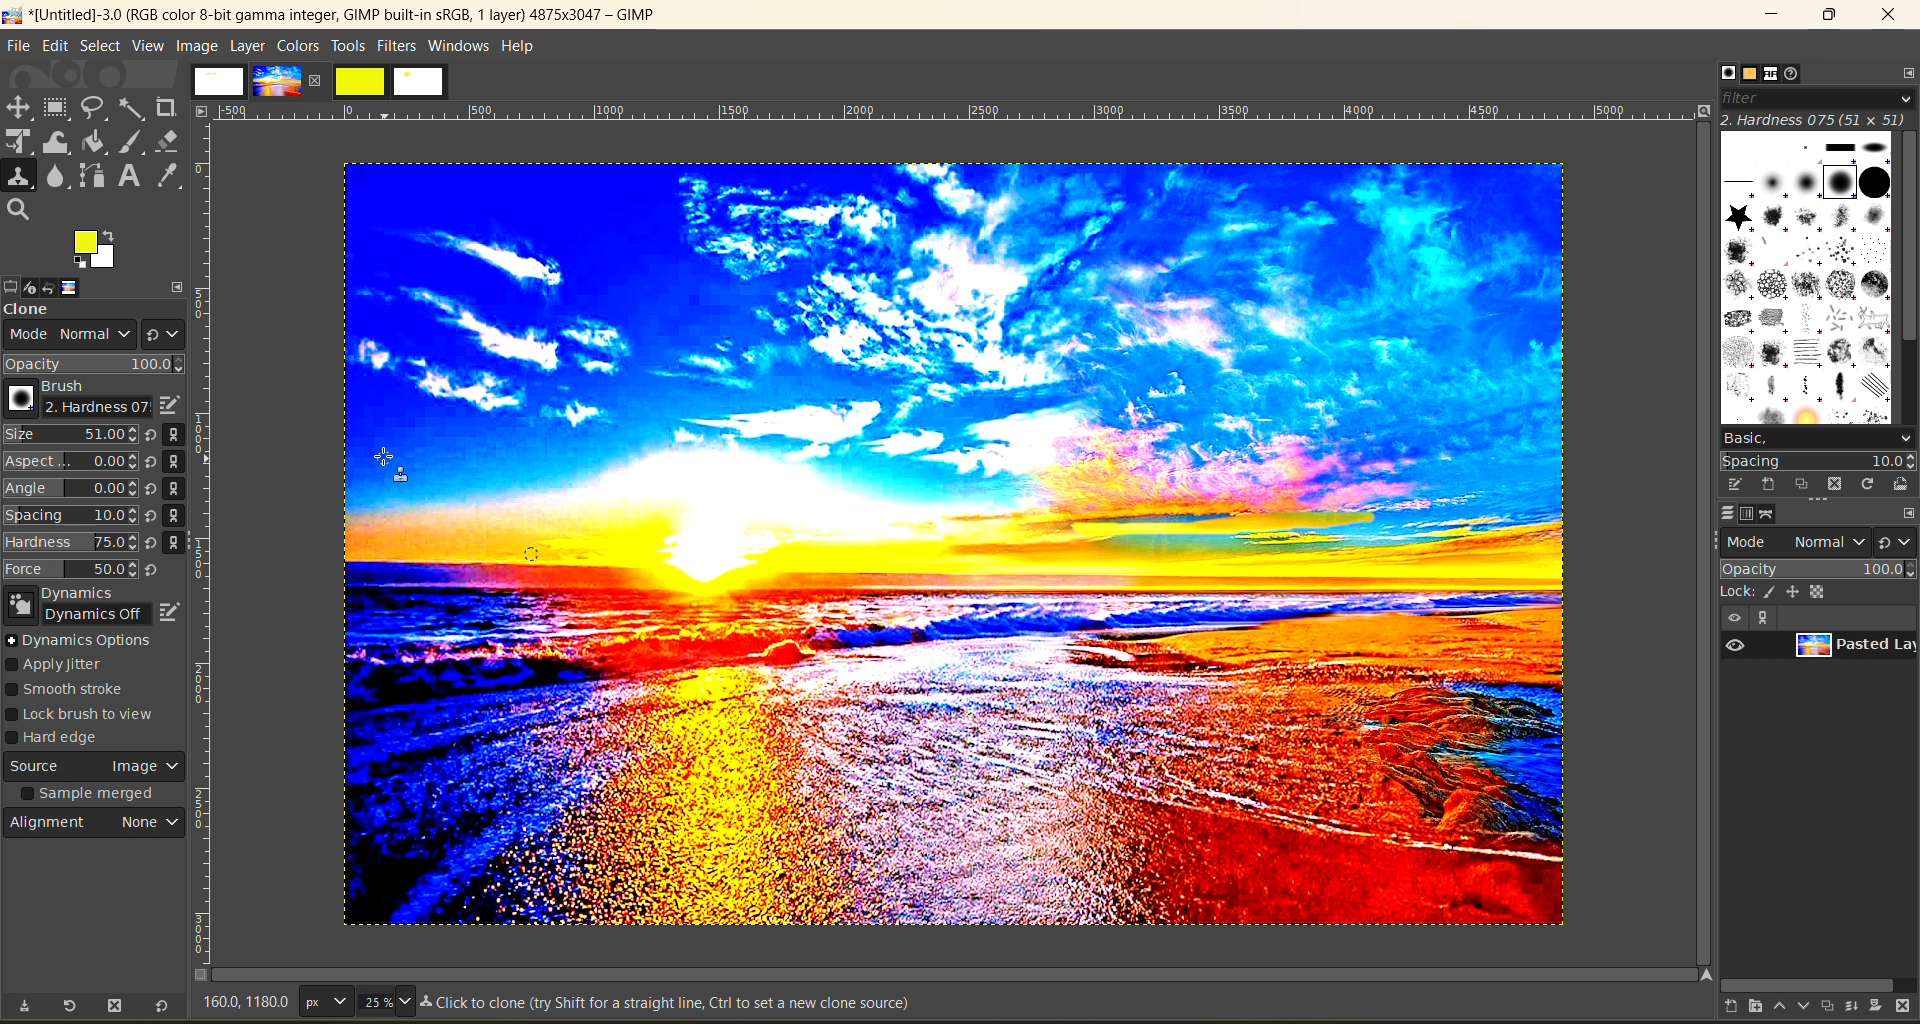 Image resolution: width=1920 pixels, height=1024 pixels. What do you see at coordinates (57, 178) in the screenshot?
I see `smdge tool` at bounding box center [57, 178].